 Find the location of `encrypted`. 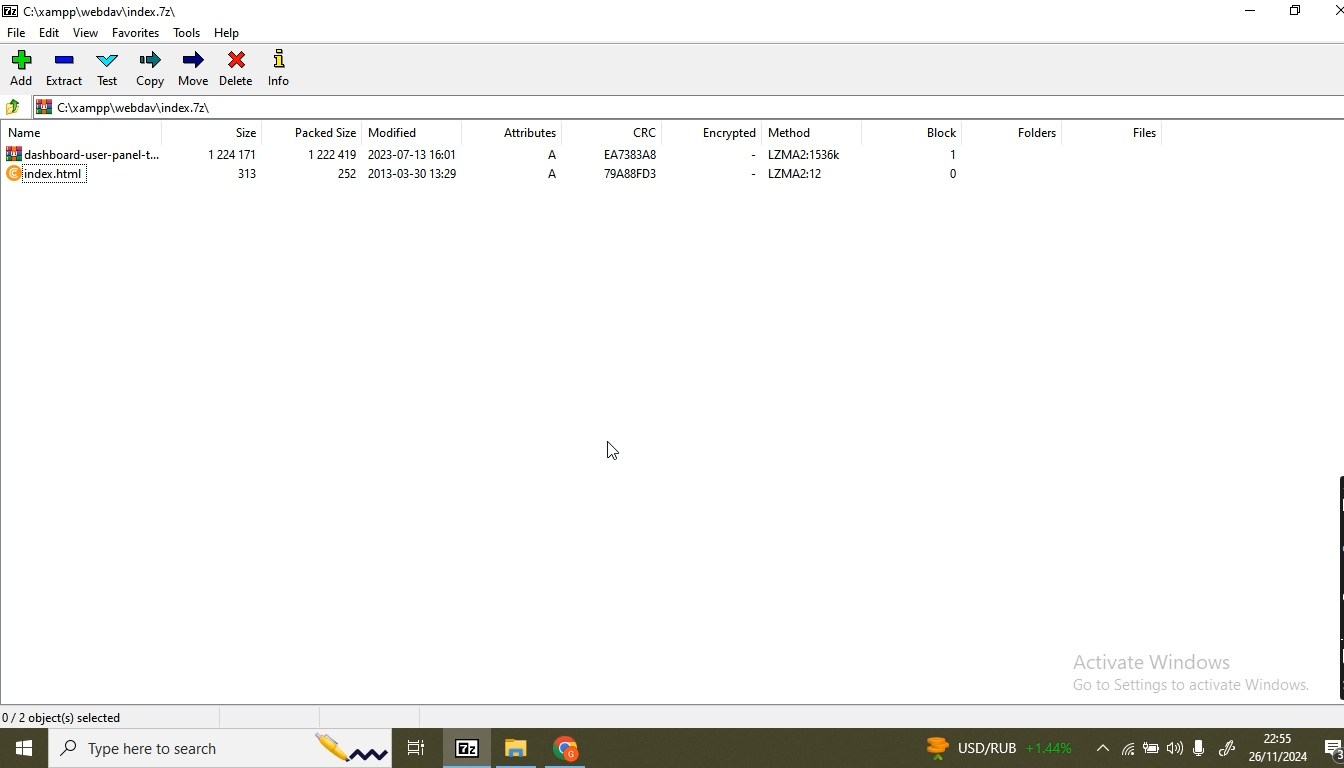

encrypted is located at coordinates (730, 132).